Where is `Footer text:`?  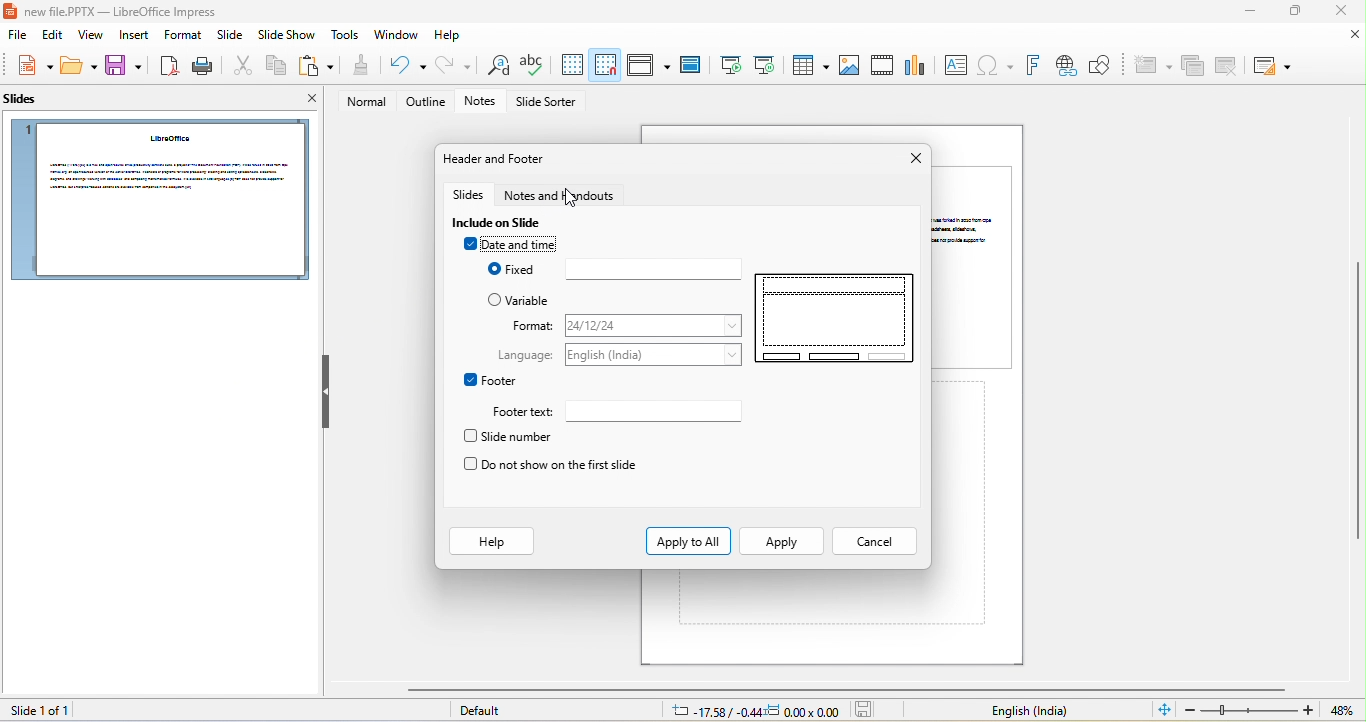 Footer text: is located at coordinates (521, 413).